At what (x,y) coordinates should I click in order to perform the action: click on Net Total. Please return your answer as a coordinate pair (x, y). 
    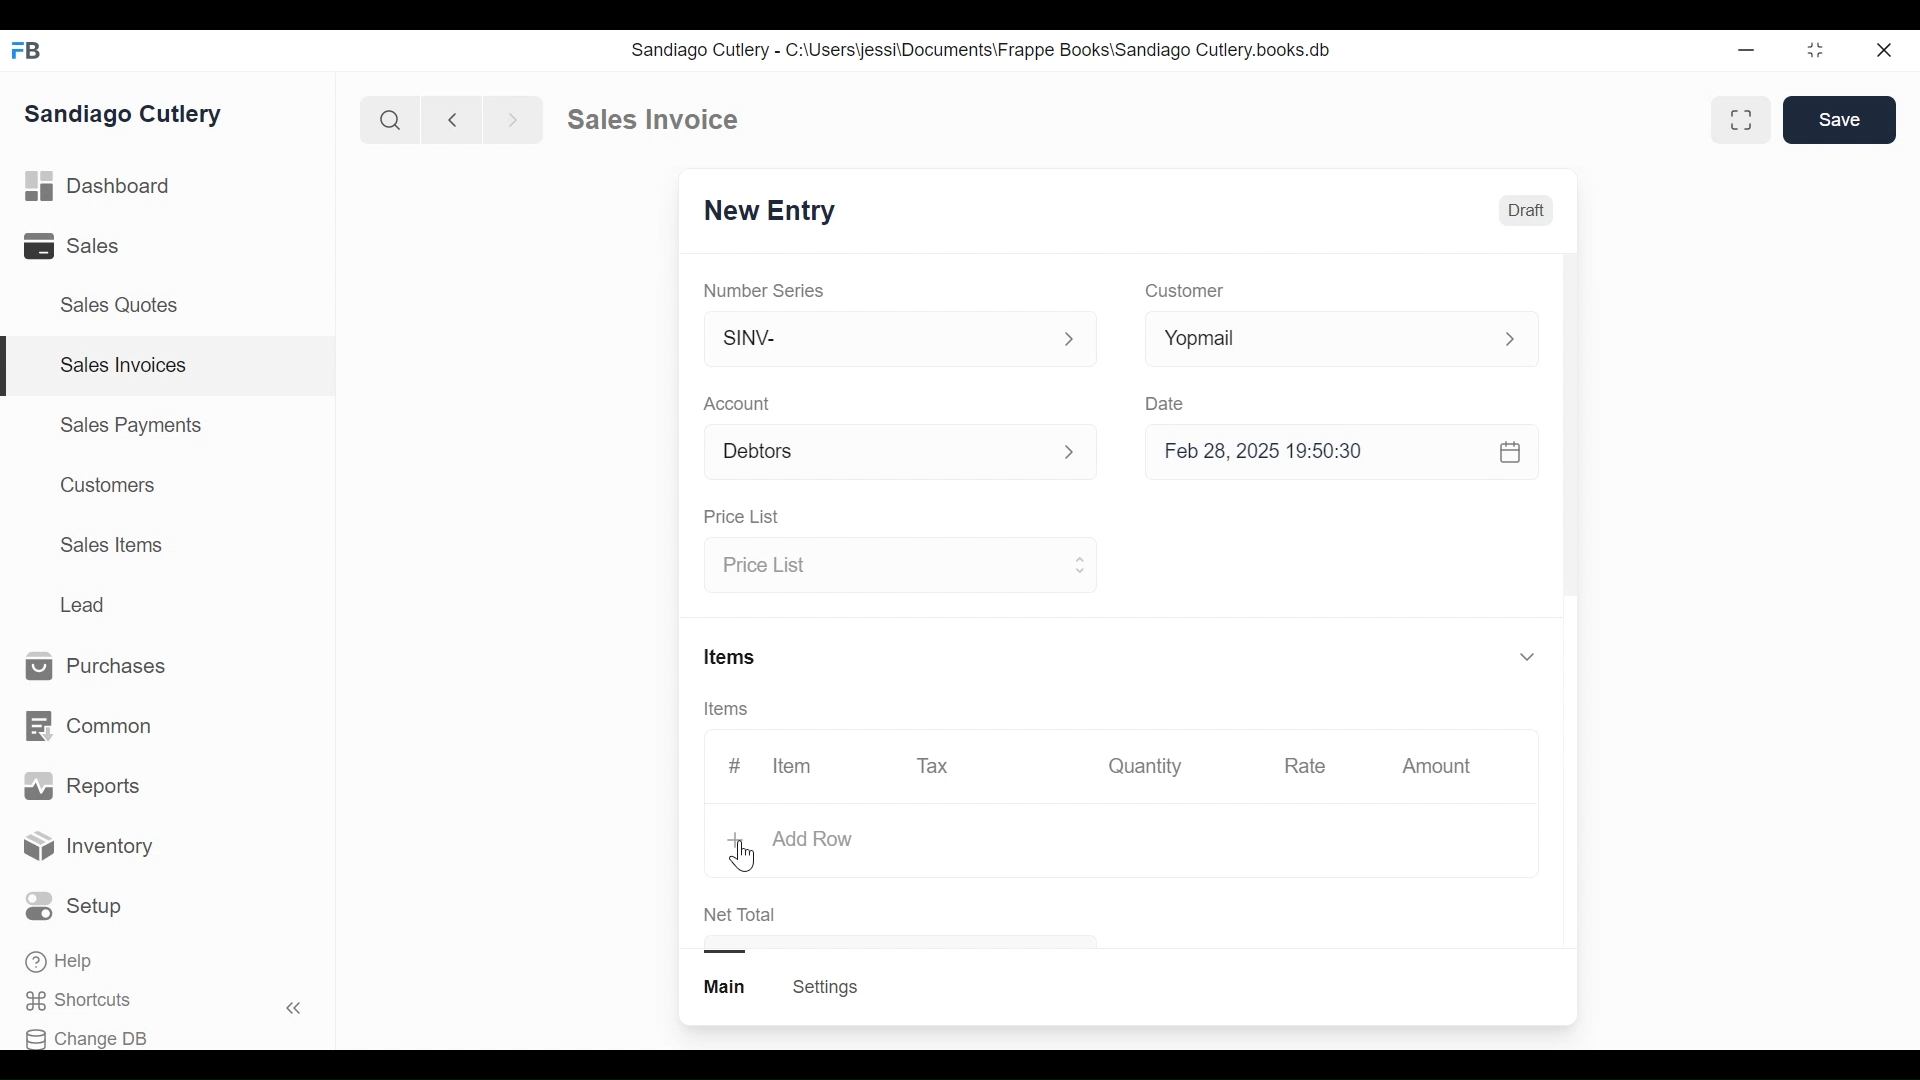
    Looking at the image, I should click on (744, 914).